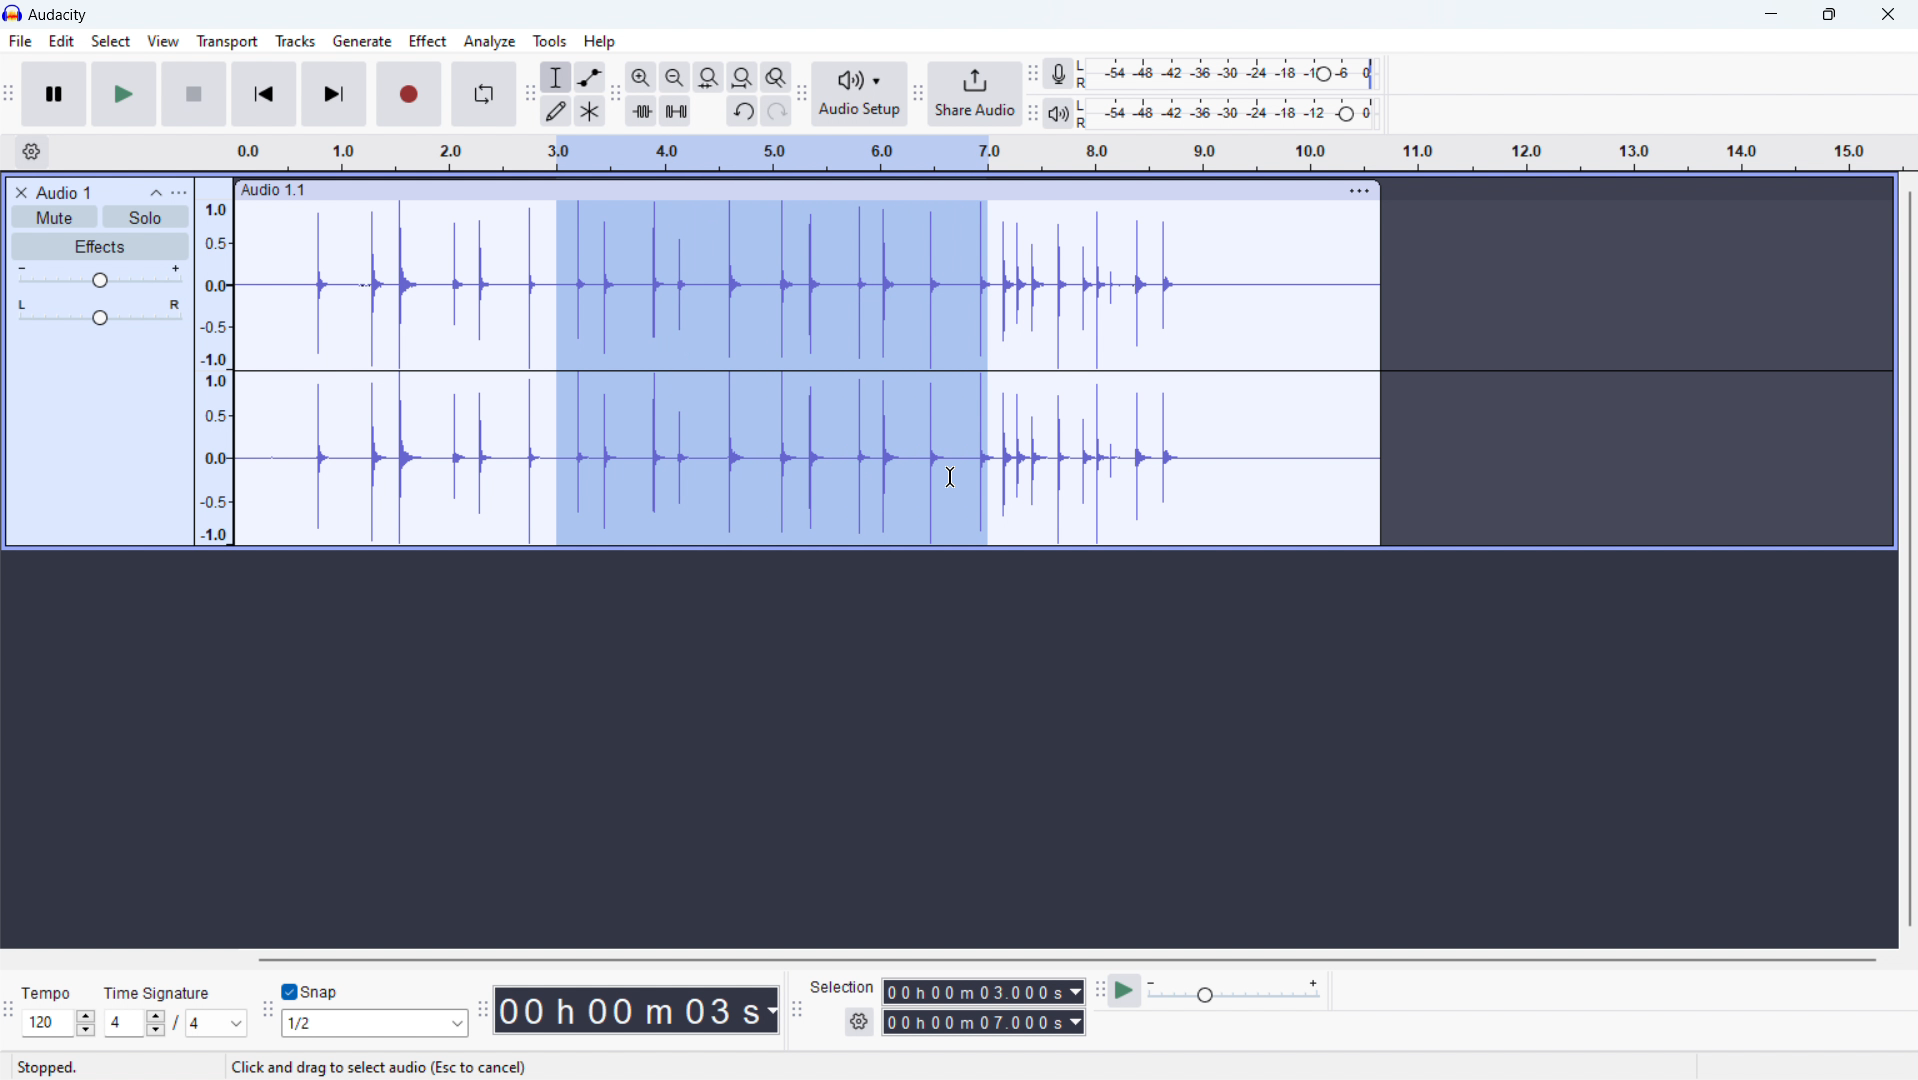 The width and height of the screenshot is (1918, 1080). What do you see at coordinates (743, 77) in the screenshot?
I see `fit project to width` at bounding box center [743, 77].